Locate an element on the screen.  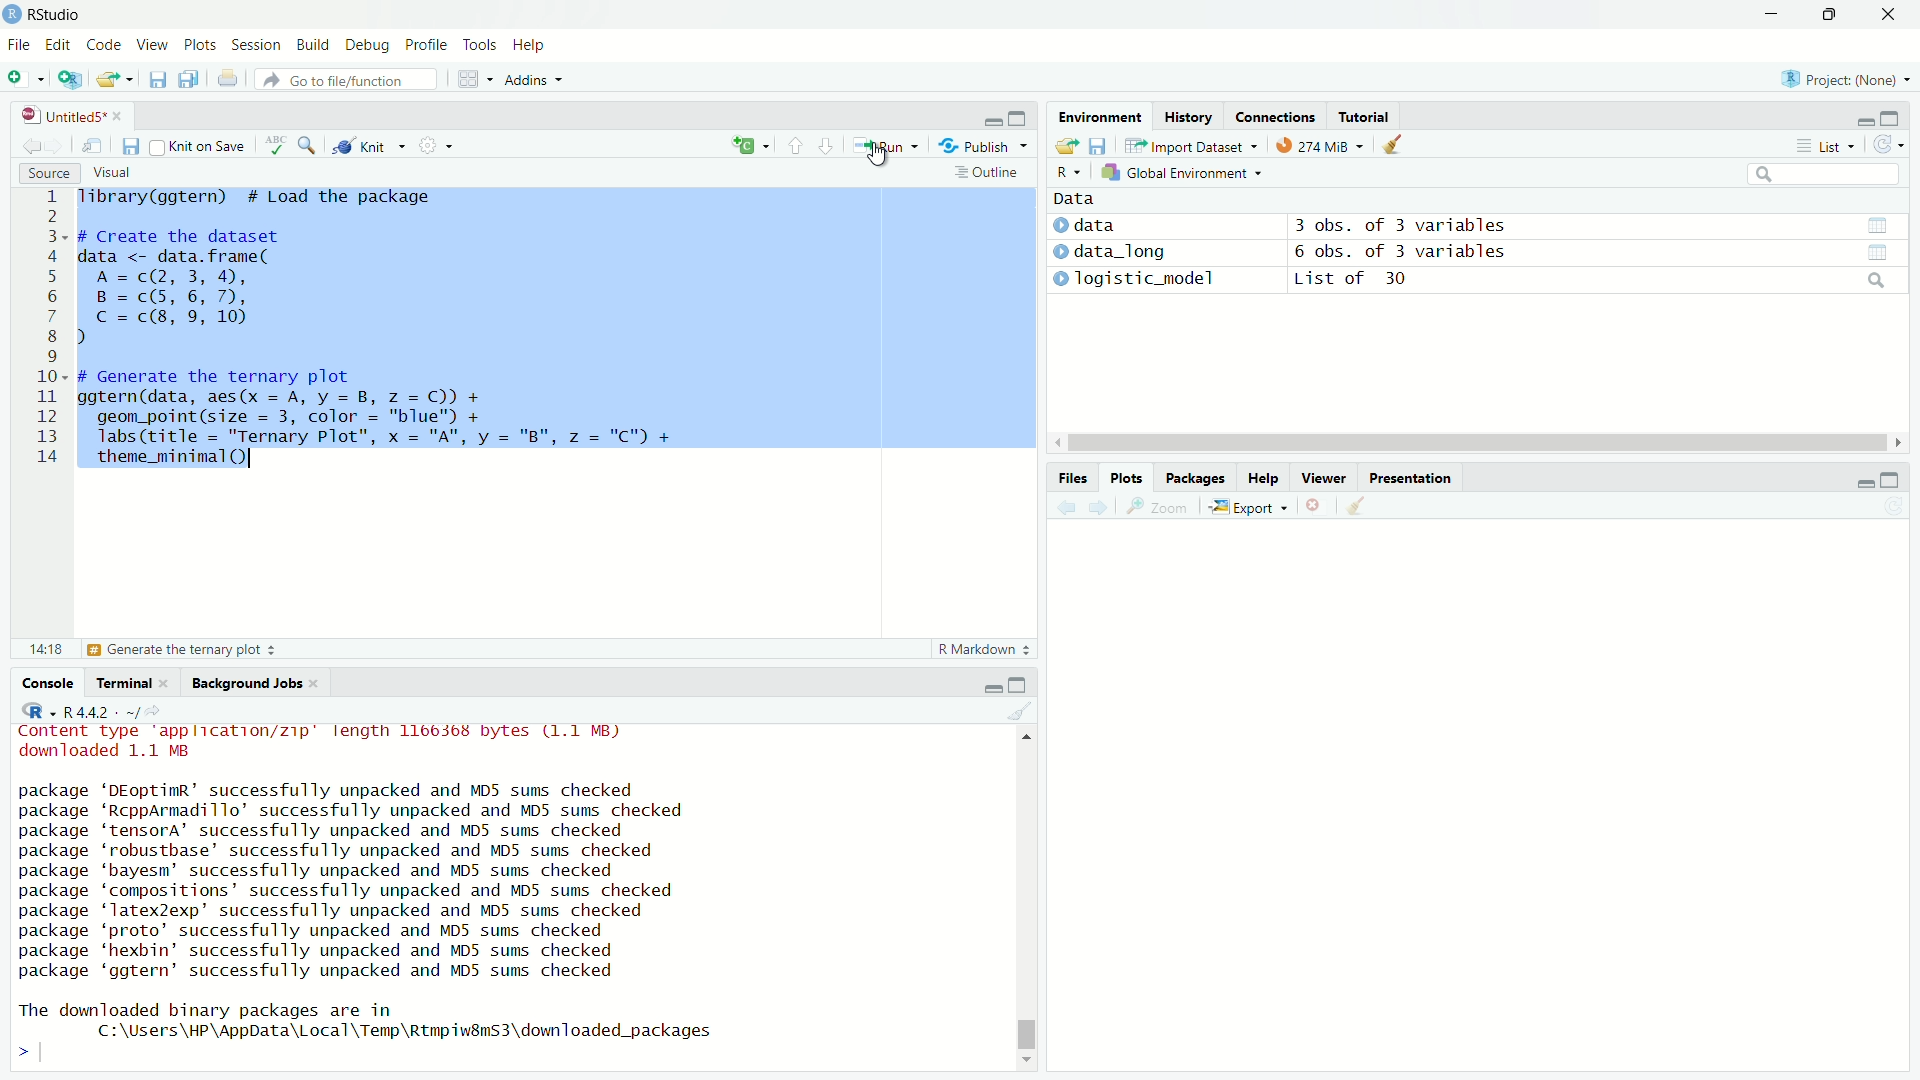
File is located at coordinates (21, 43).